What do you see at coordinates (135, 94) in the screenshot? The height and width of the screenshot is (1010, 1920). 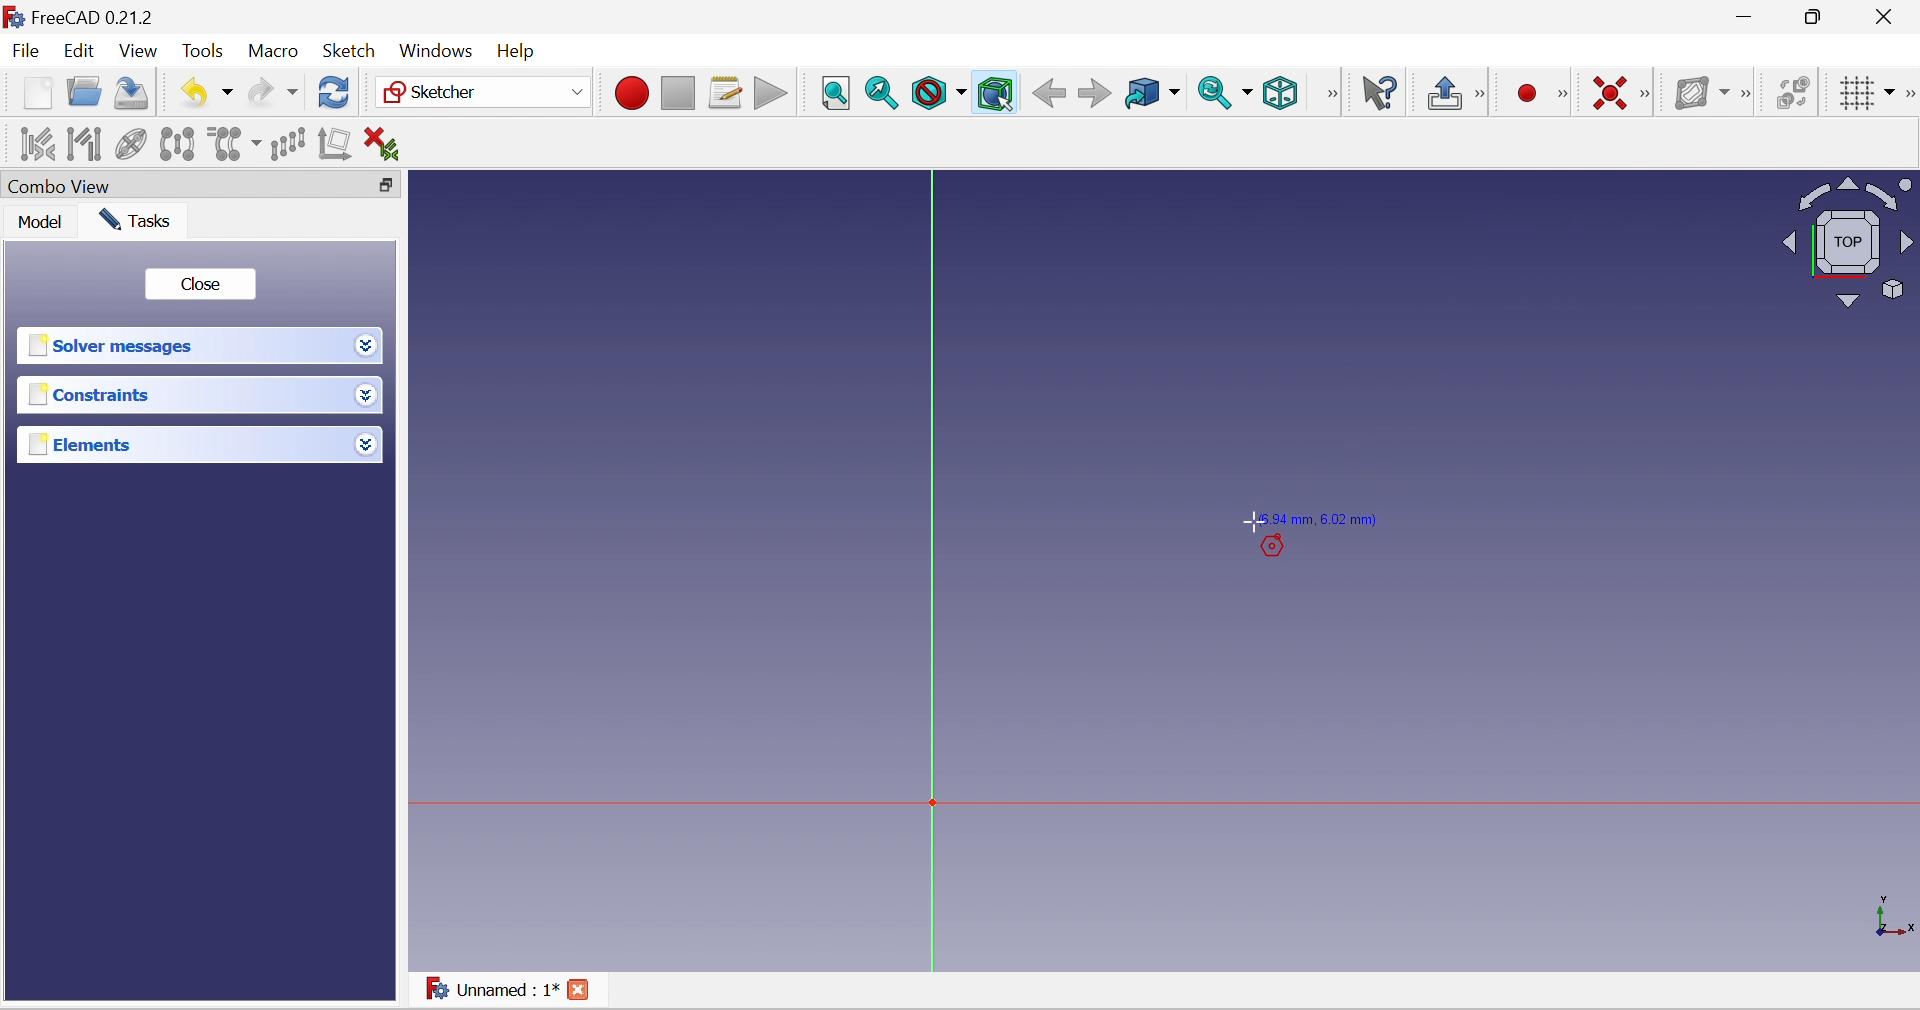 I see `Save` at bounding box center [135, 94].